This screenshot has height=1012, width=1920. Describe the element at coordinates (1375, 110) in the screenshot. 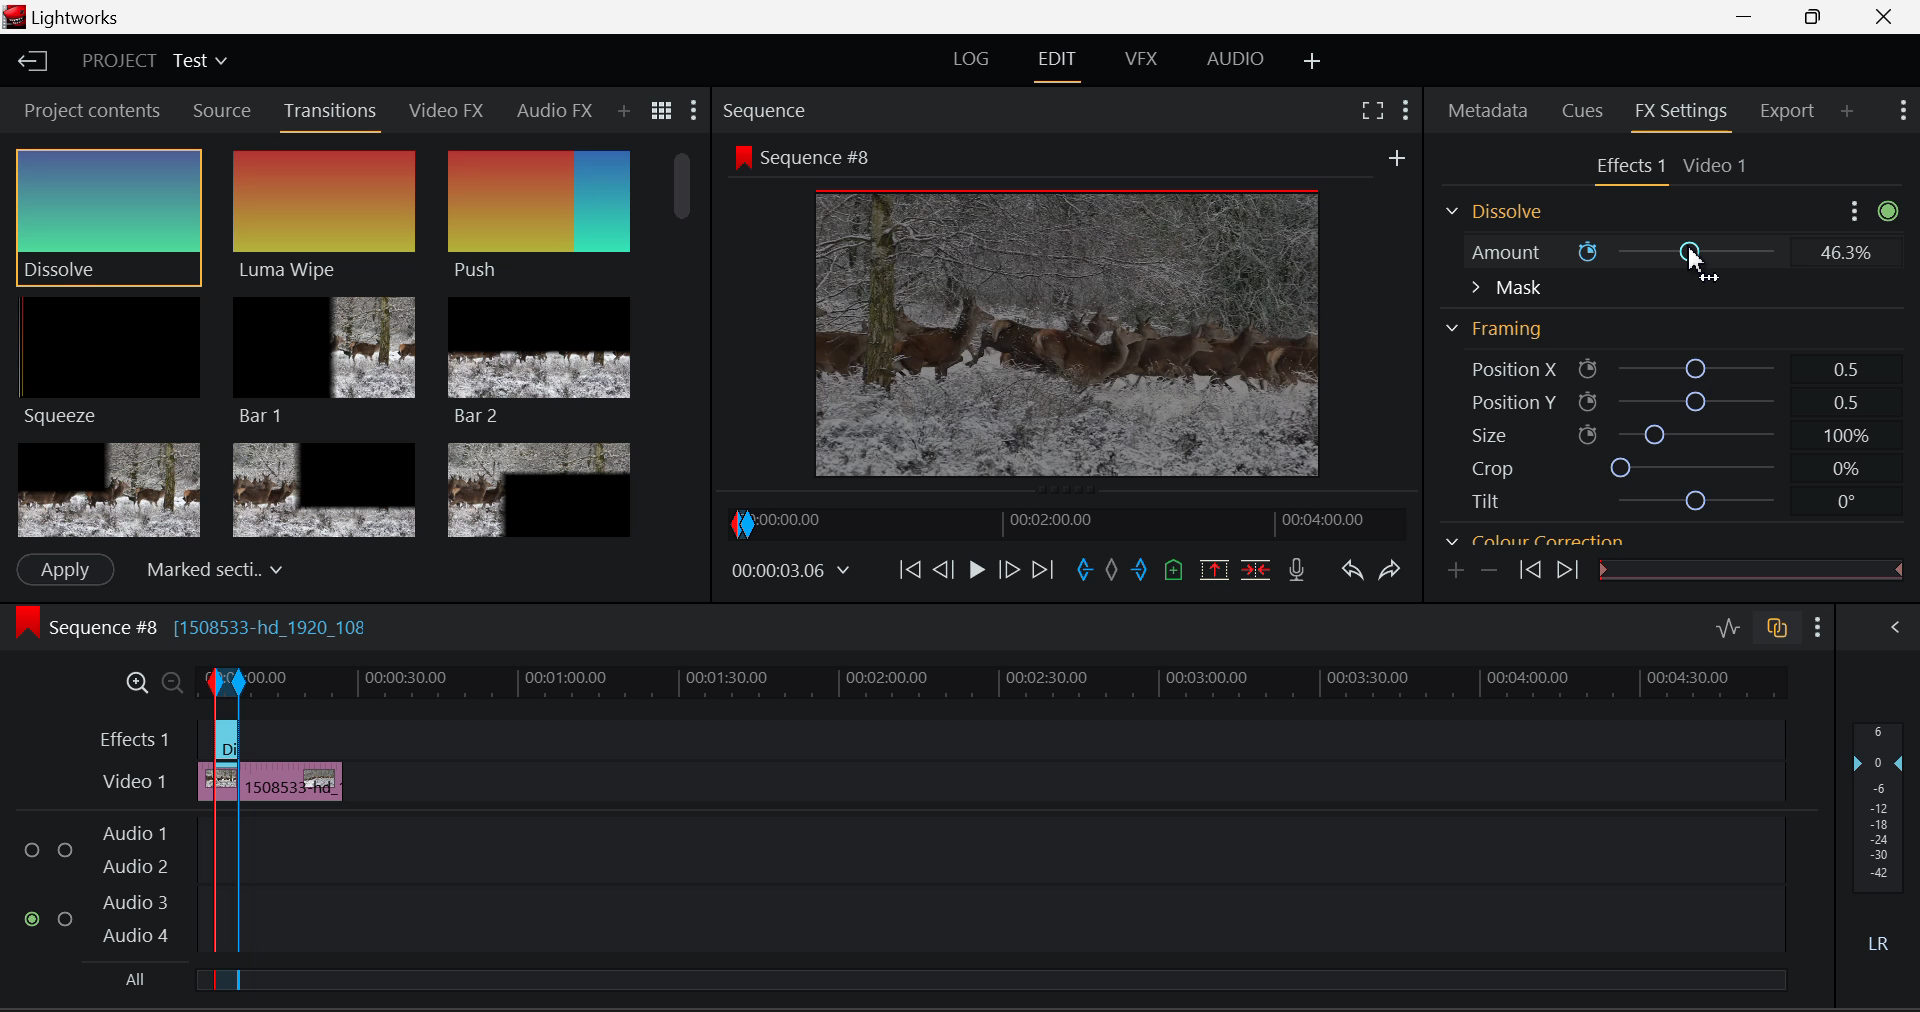

I see `Full Screen` at that location.